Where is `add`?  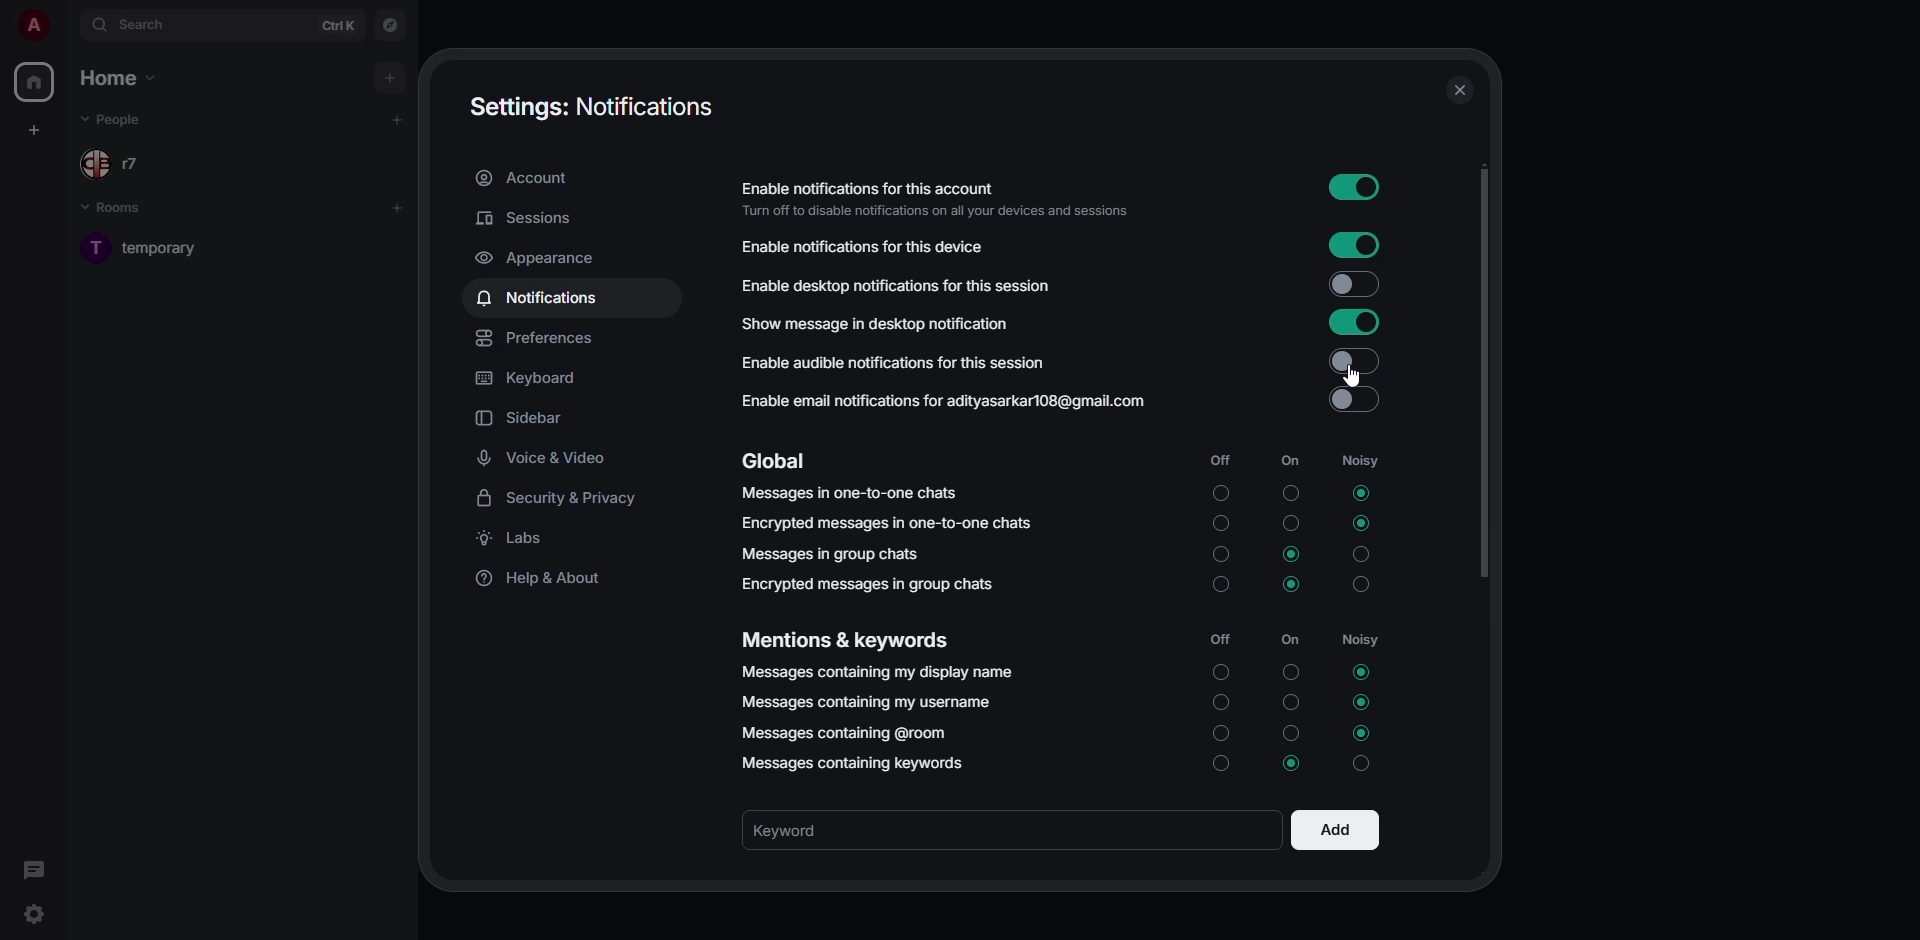 add is located at coordinates (1333, 832).